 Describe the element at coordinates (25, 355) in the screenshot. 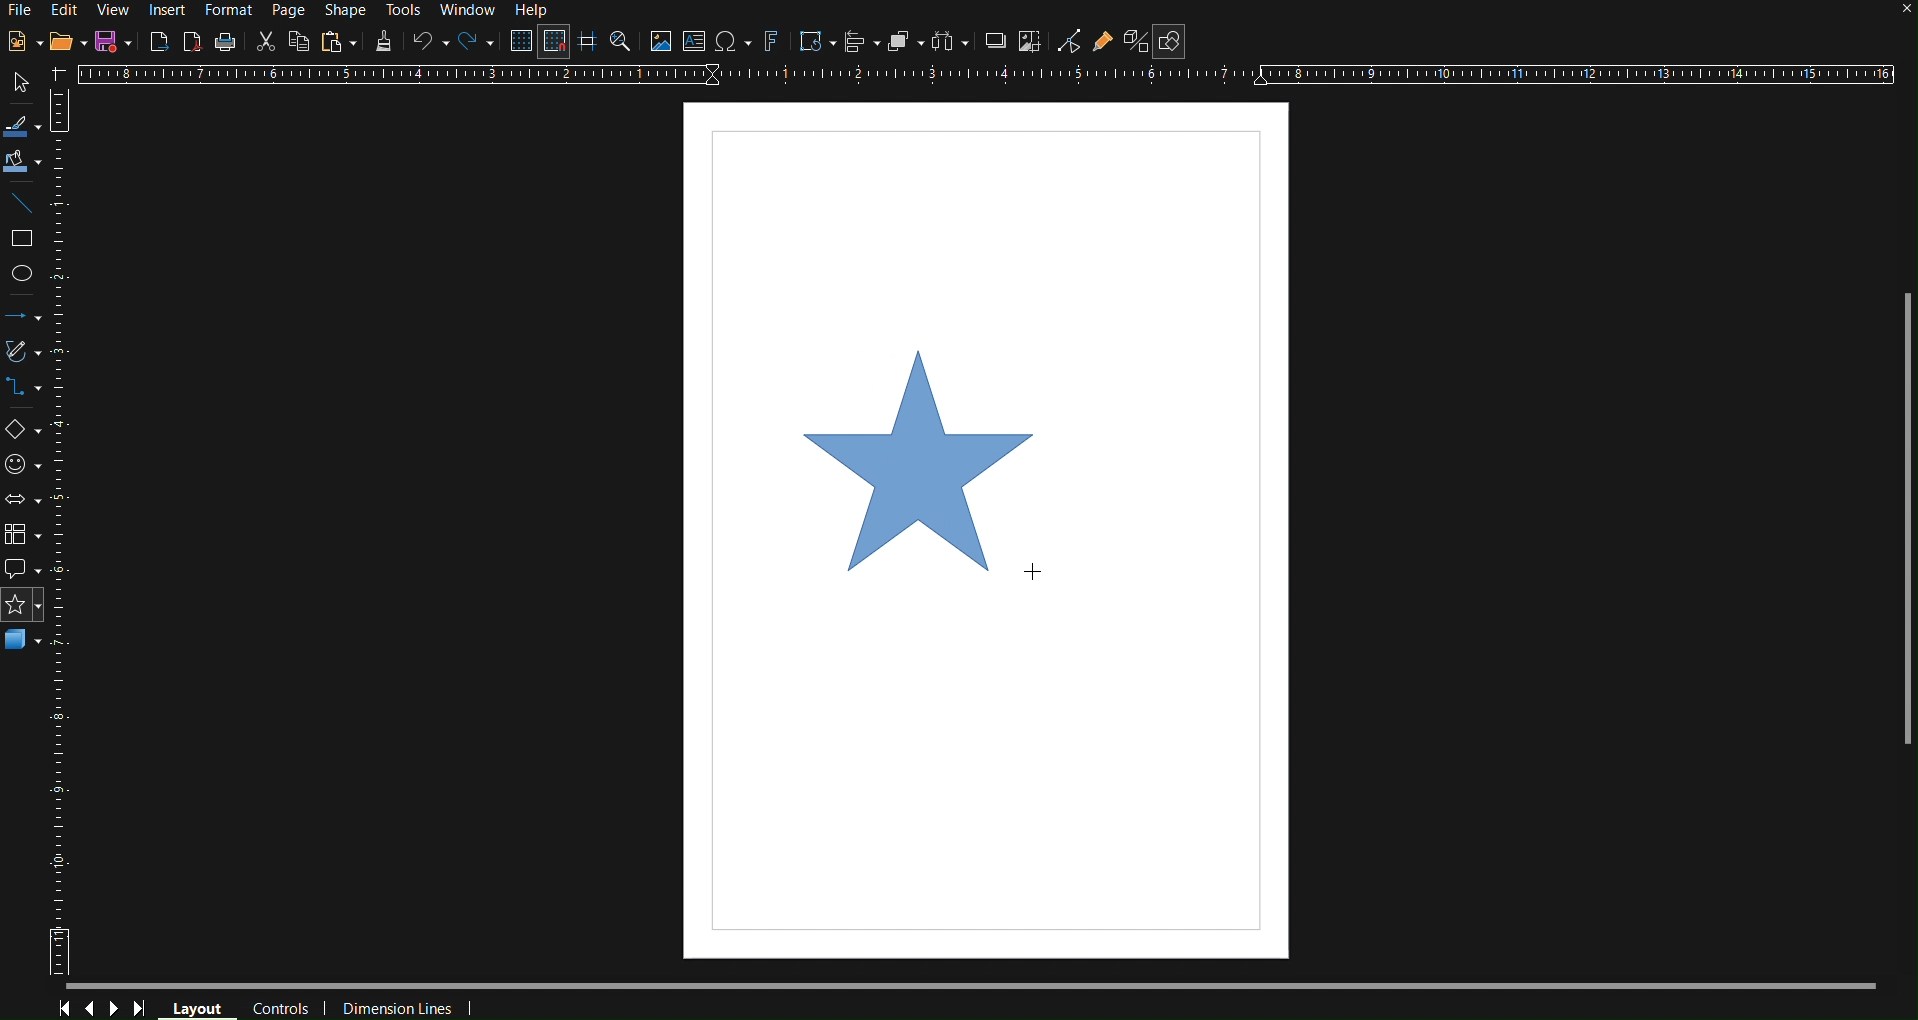

I see `Vectors` at that location.